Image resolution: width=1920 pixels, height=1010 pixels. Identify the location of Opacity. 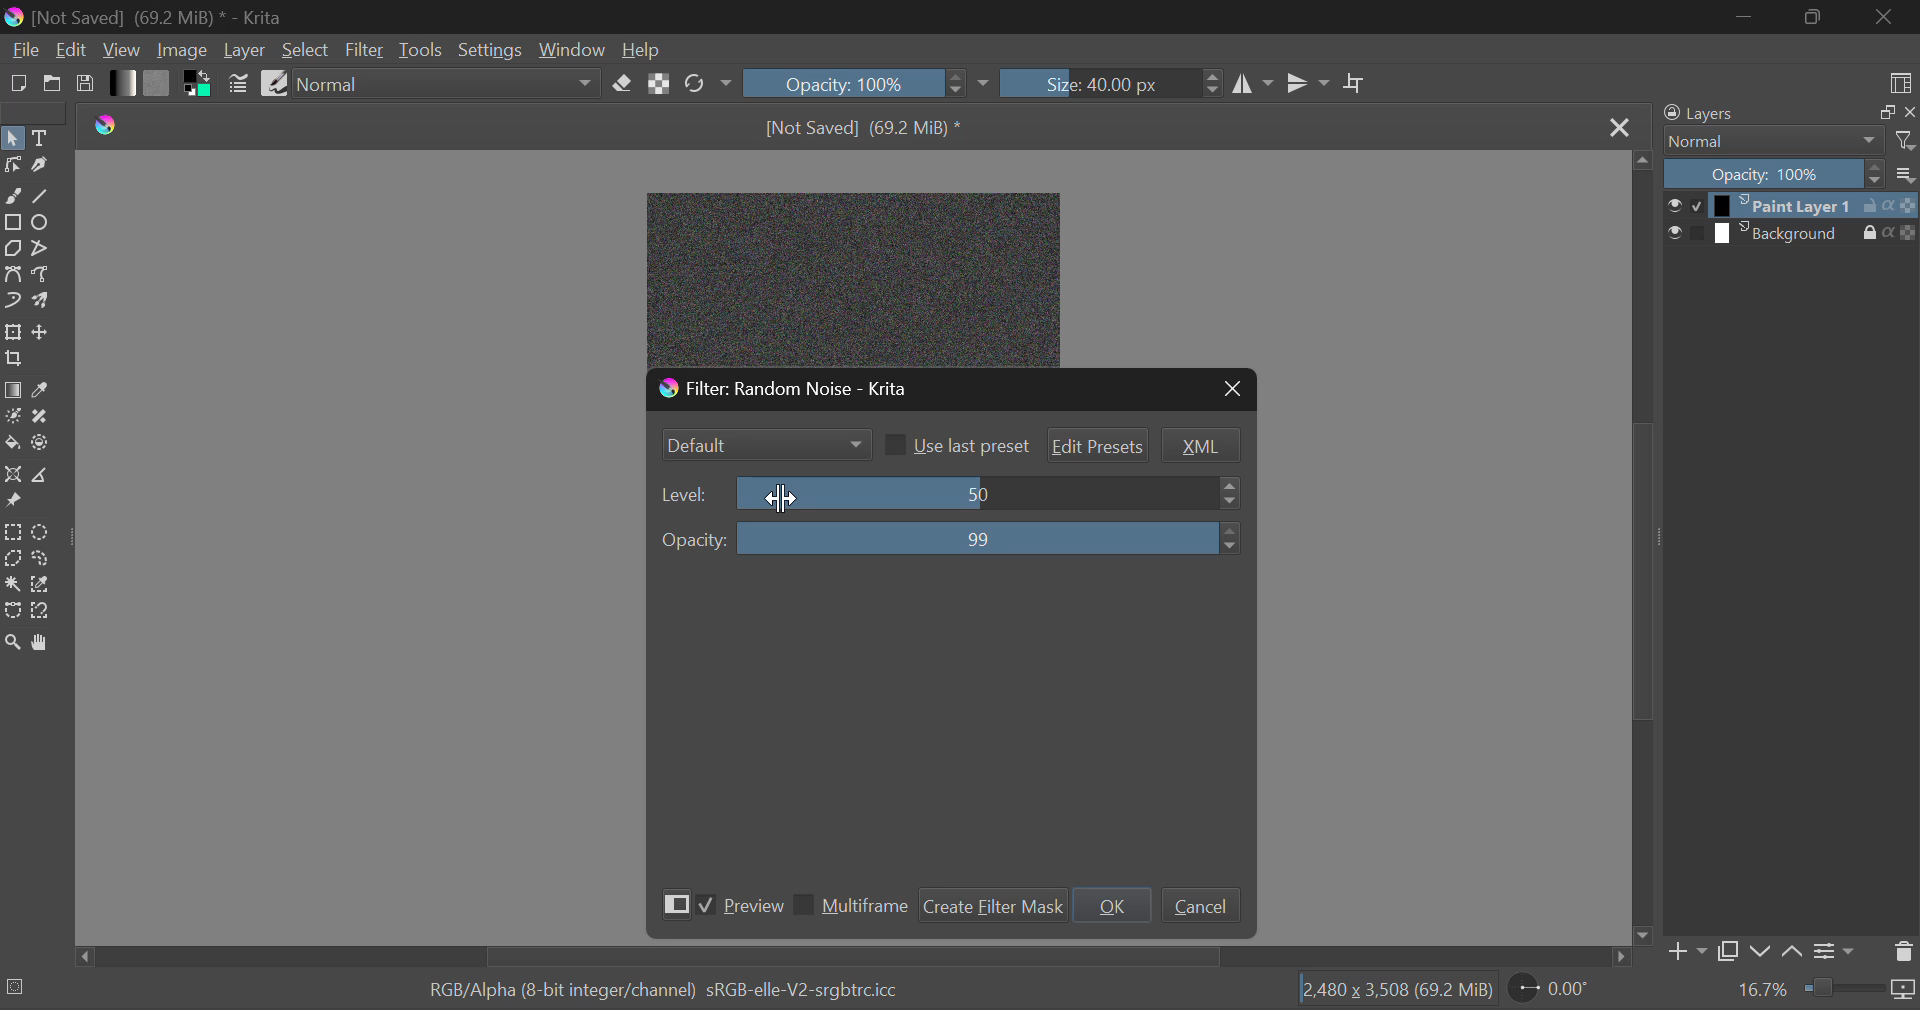
(866, 81).